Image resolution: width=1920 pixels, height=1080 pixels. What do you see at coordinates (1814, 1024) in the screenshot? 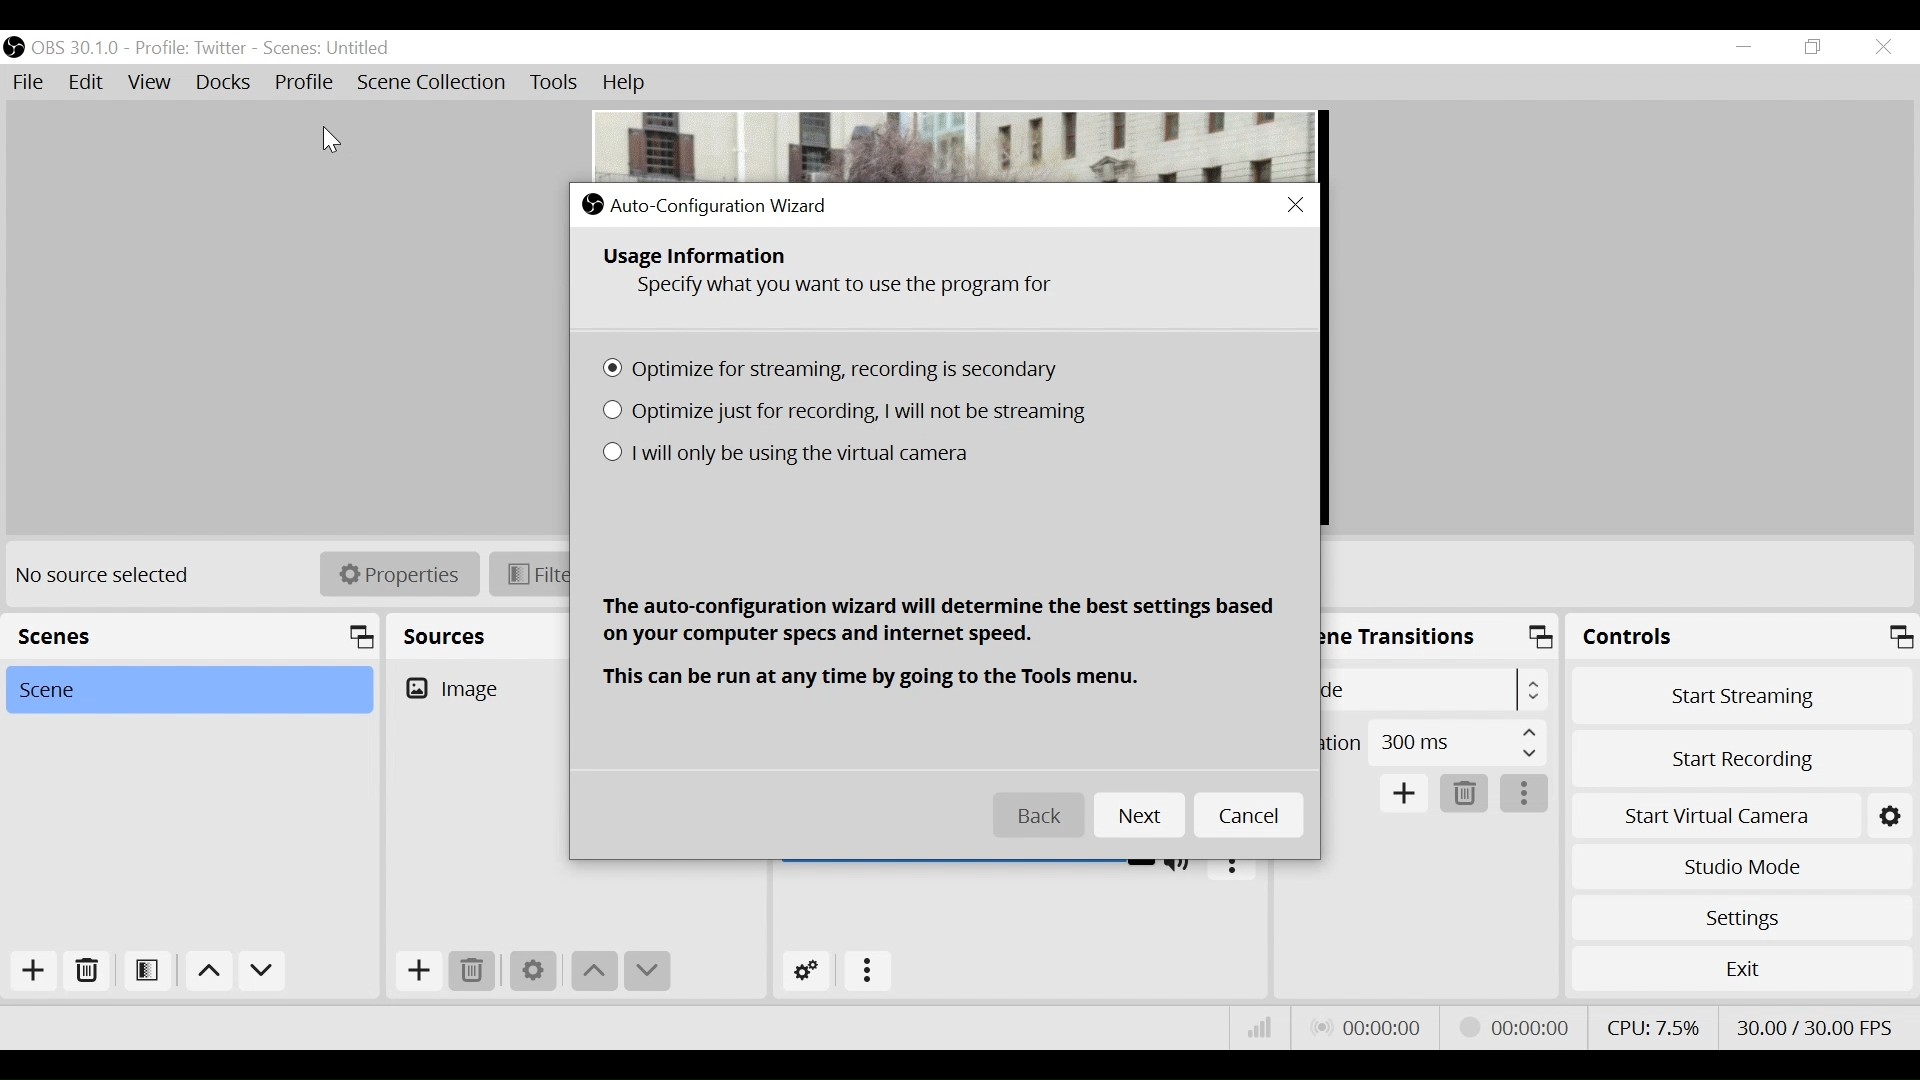
I see `Frame Per Second` at bounding box center [1814, 1024].